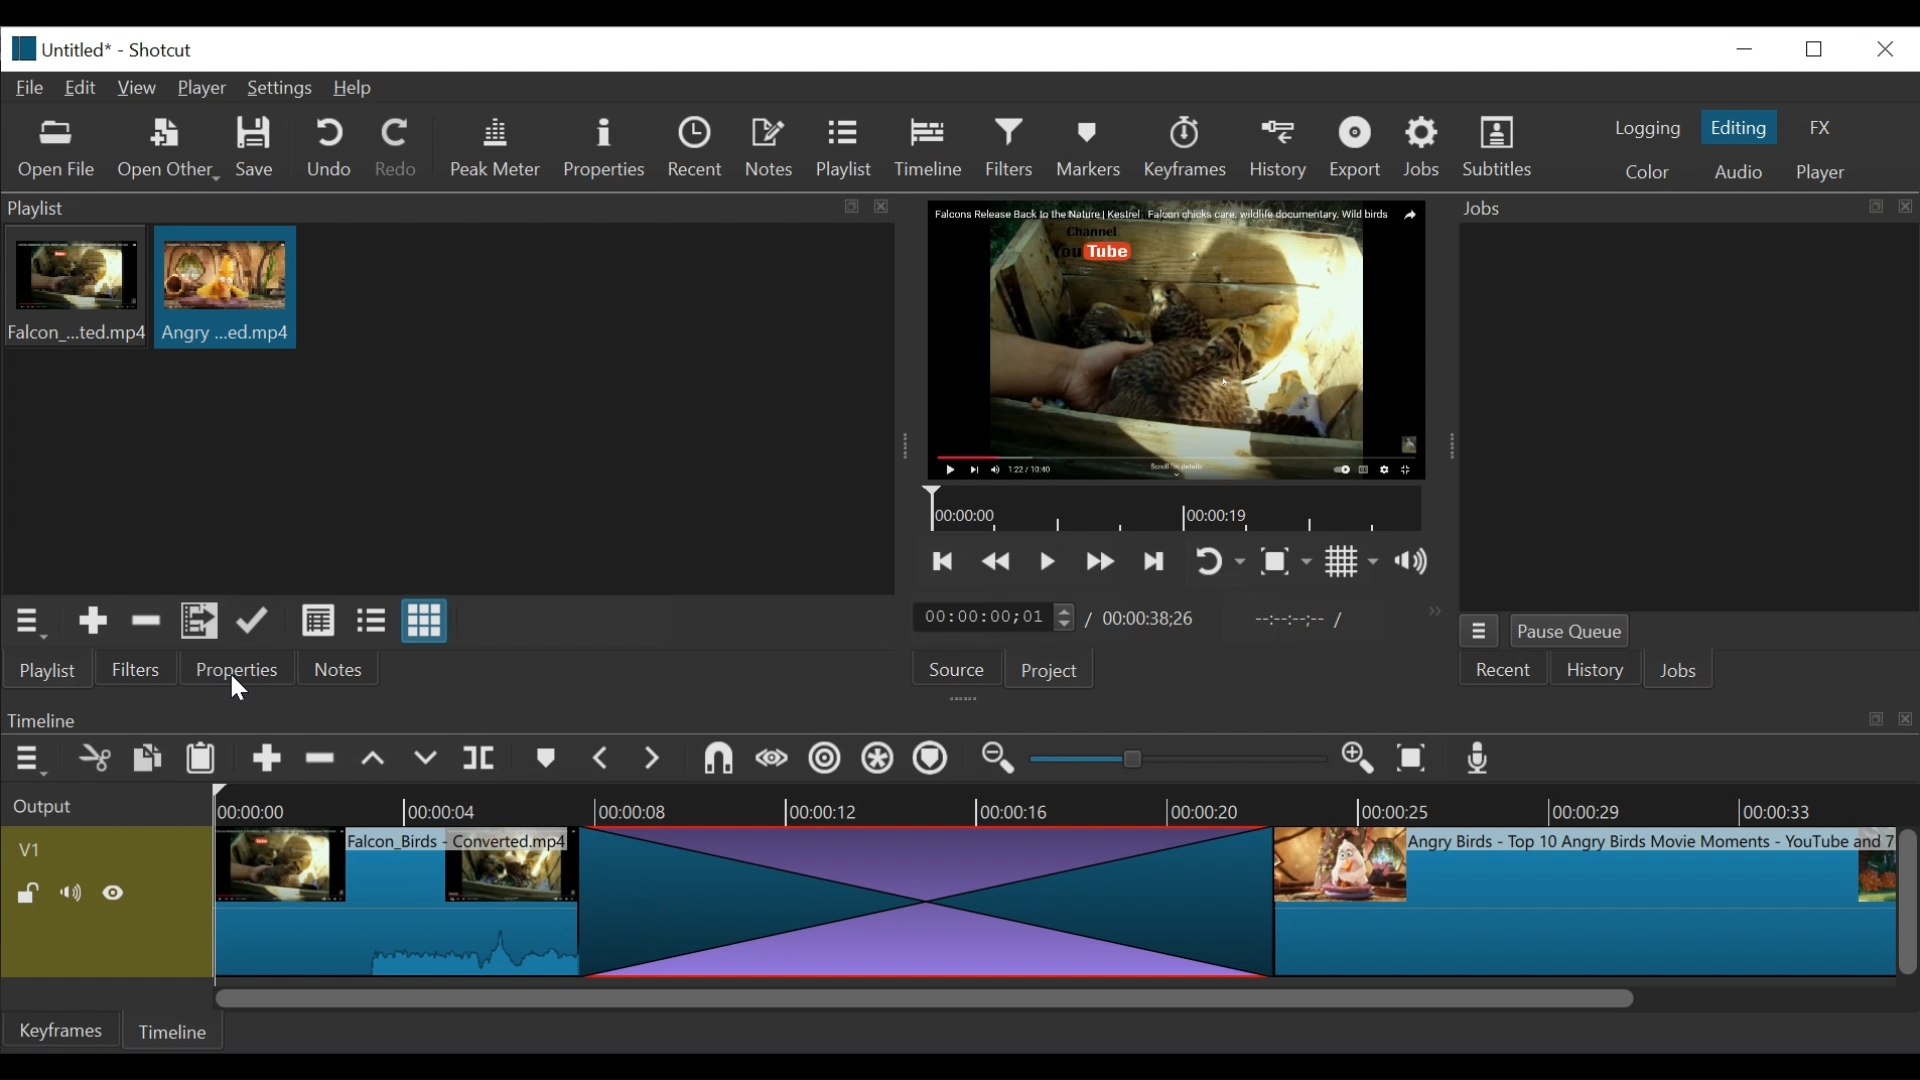 The width and height of the screenshot is (1920, 1080). What do you see at coordinates (1420, 563) in the screenshot?
I see `show volume control` at bounding box center [1420, 563].